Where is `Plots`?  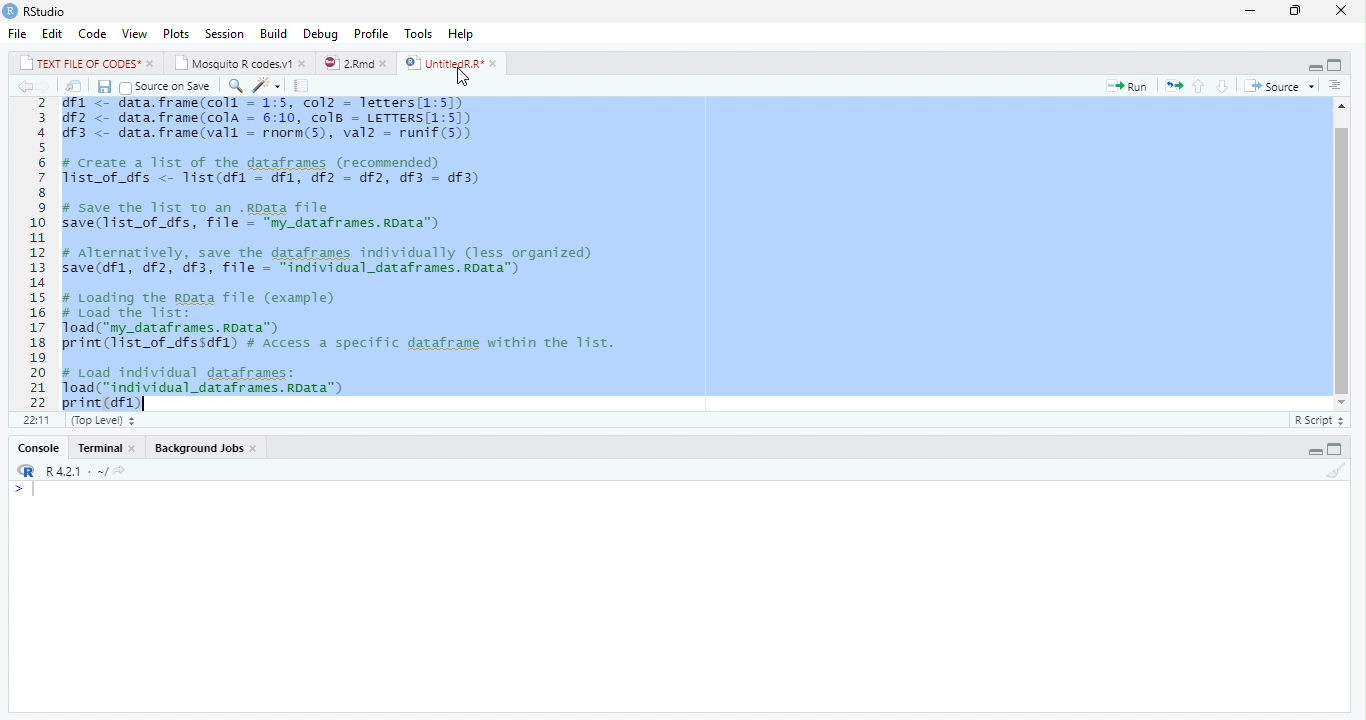 Plots is located at coordinates (176, 33).